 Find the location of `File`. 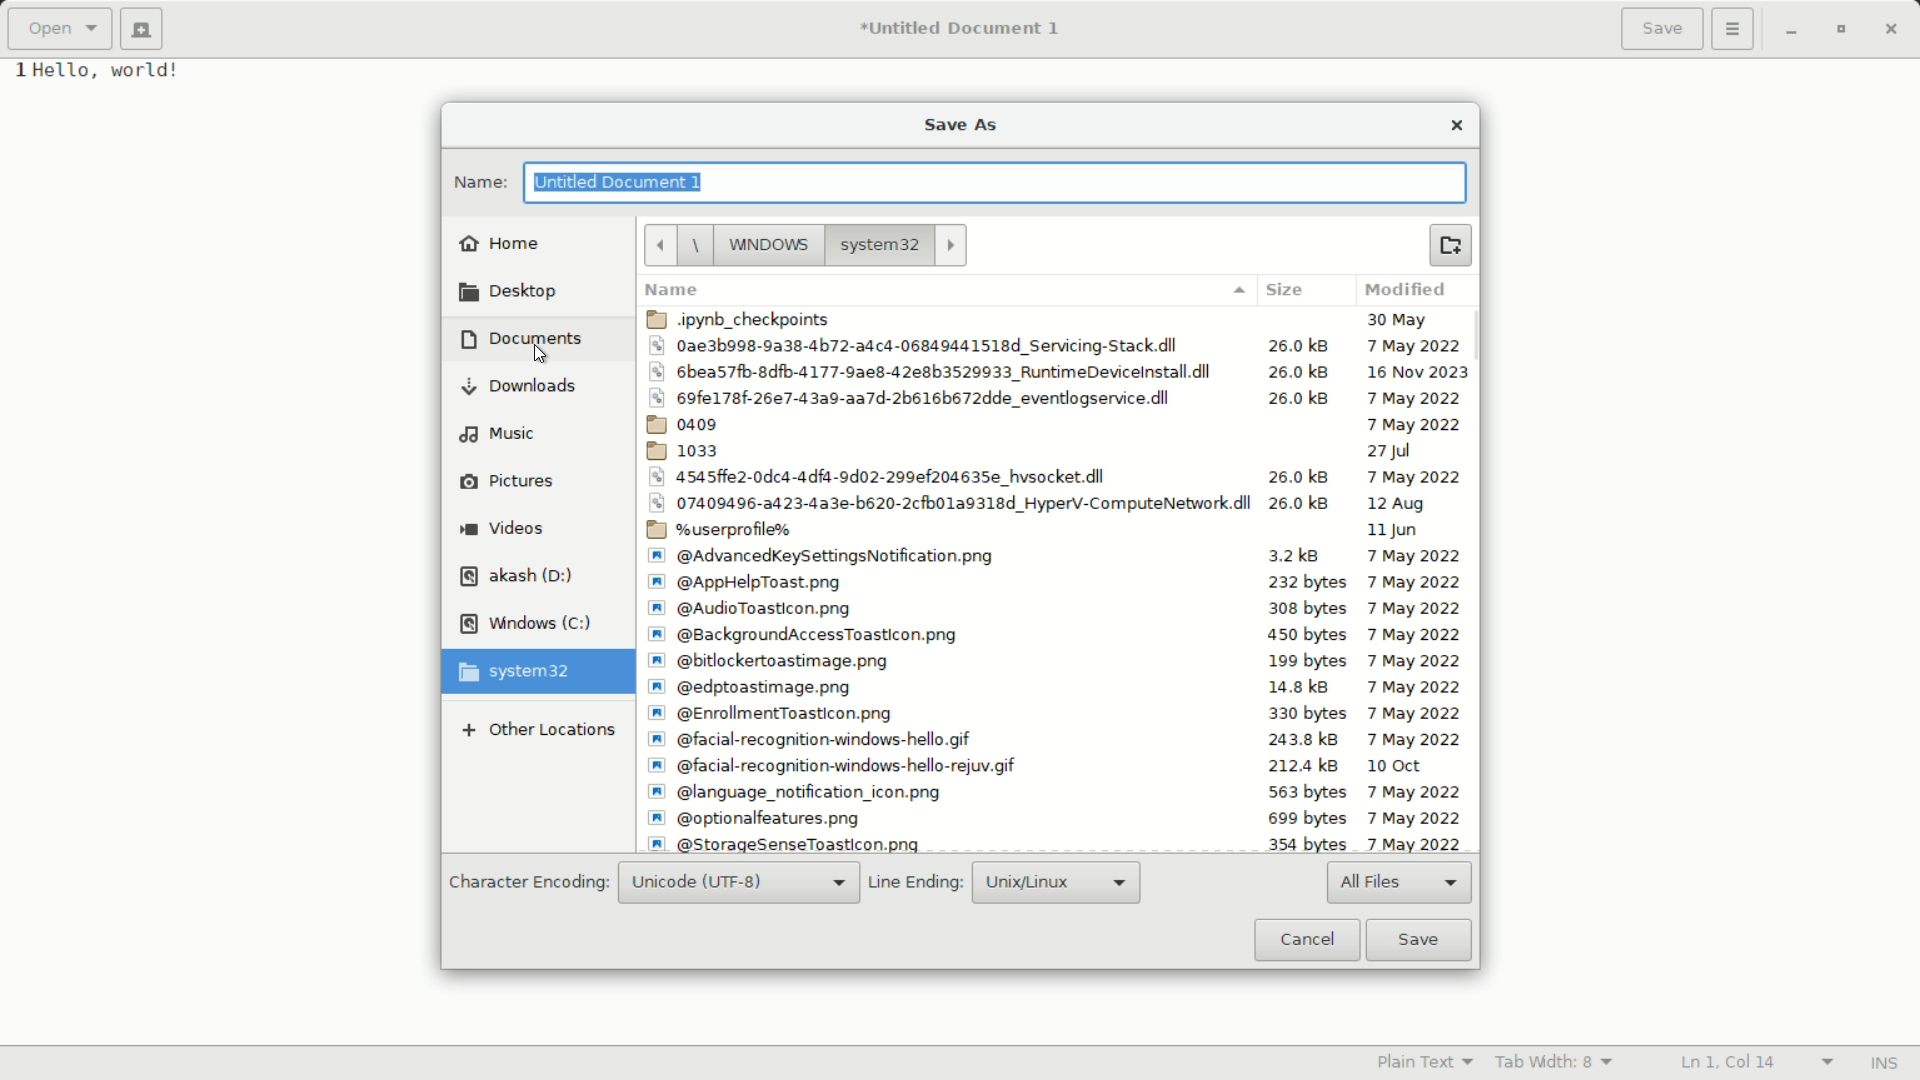

File is located at coordinates (1054, 503).